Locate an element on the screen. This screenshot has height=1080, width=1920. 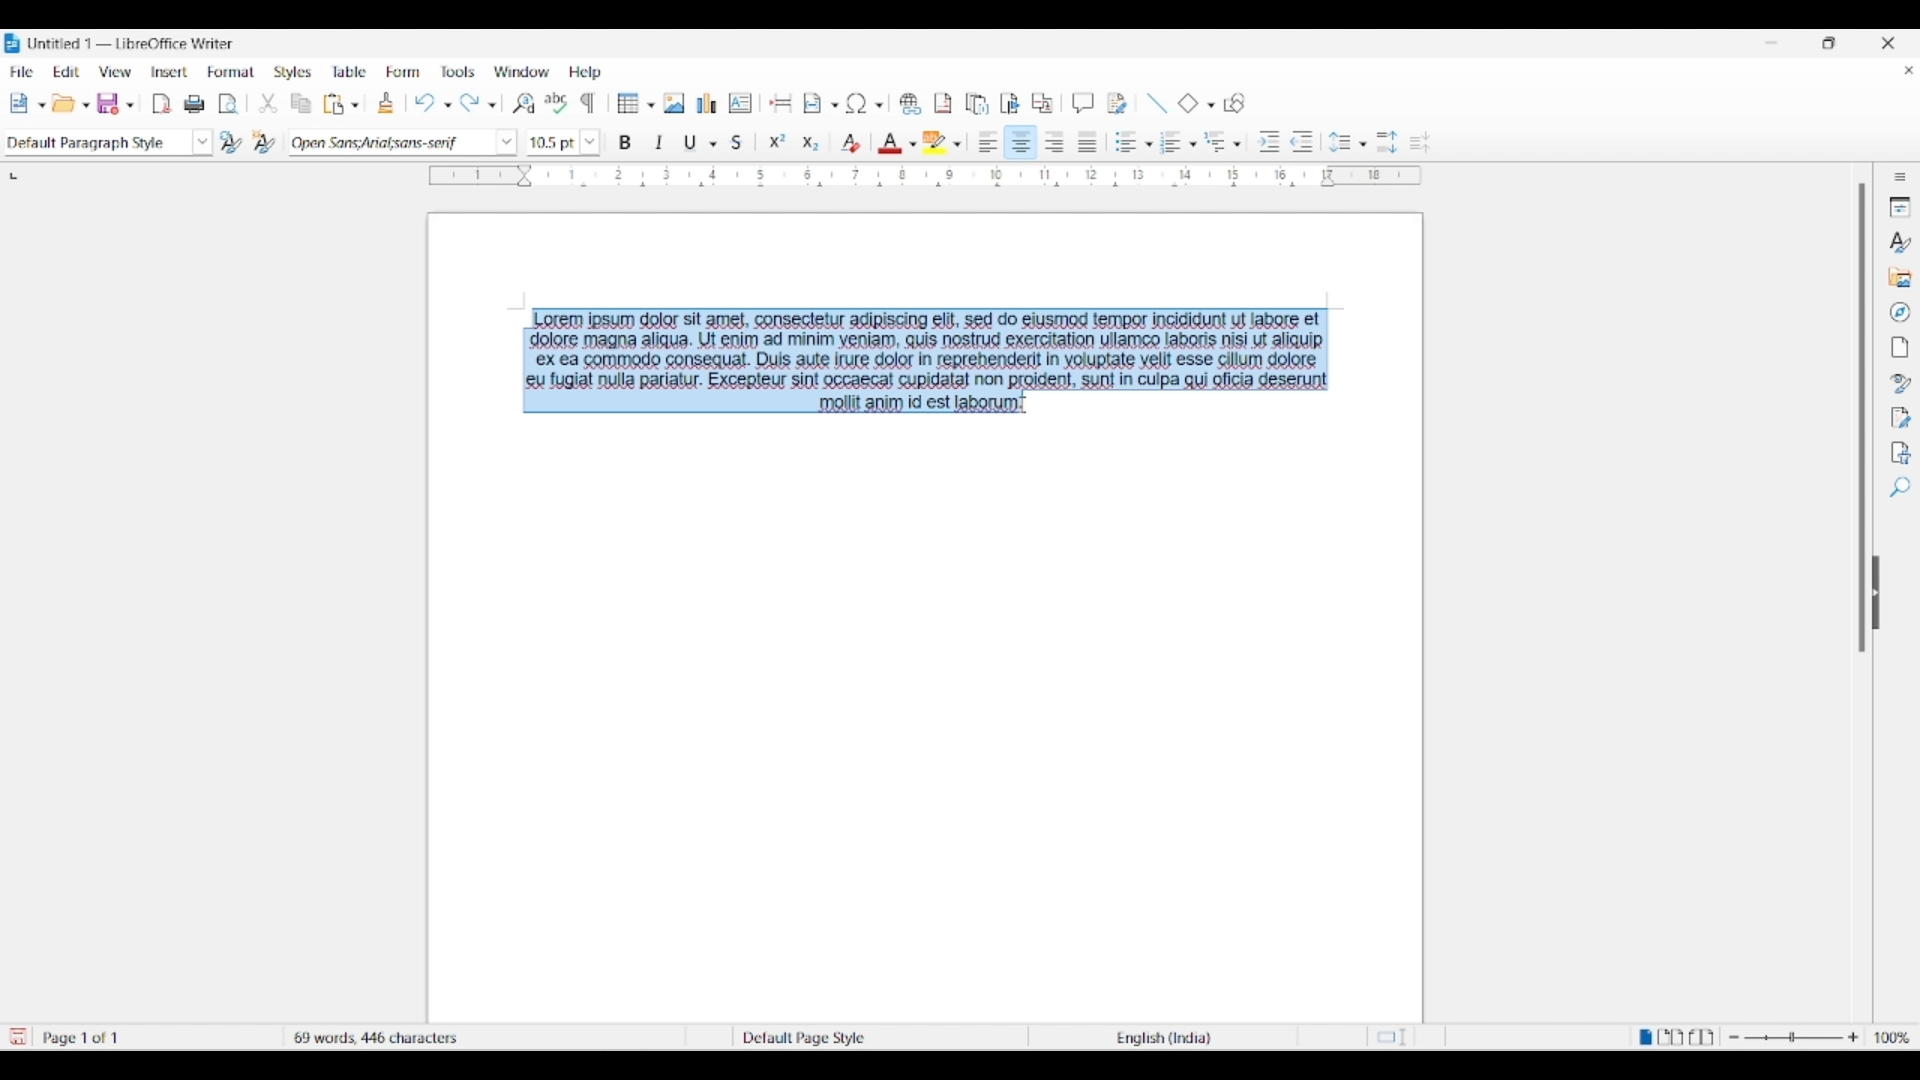
Increase/Decrease font size is located at coordinates (589, 143).